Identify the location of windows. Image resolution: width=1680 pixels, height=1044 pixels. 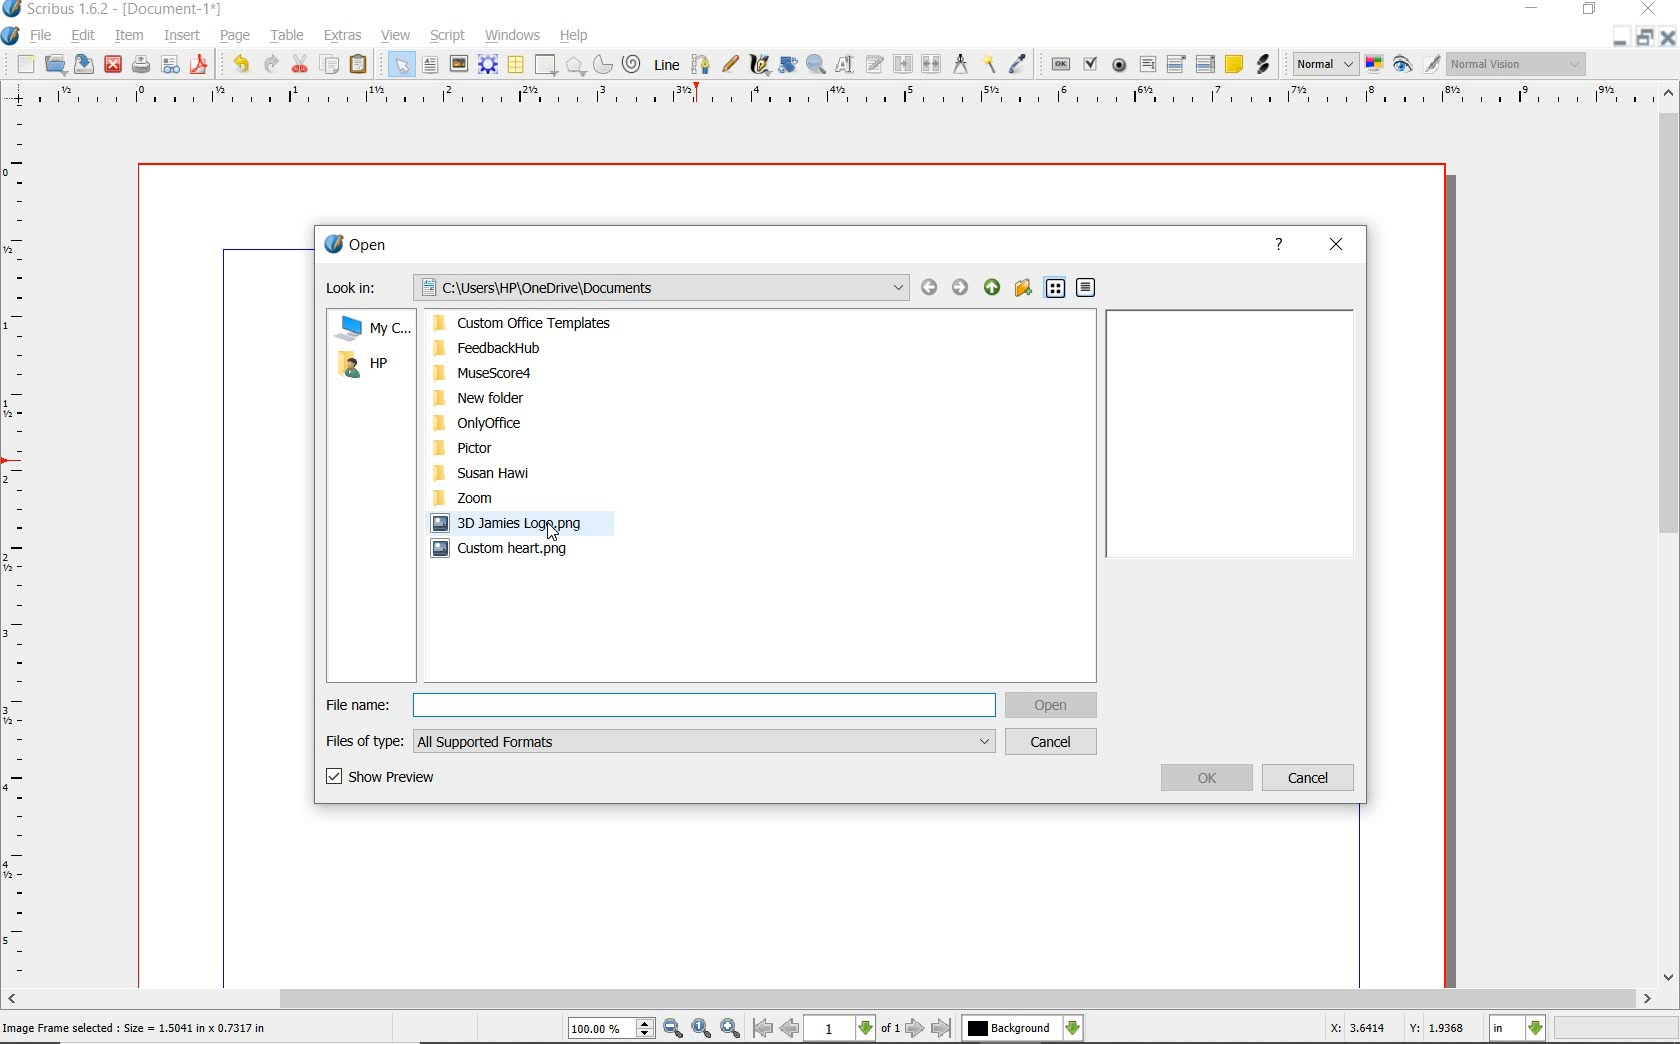
(512, 36).